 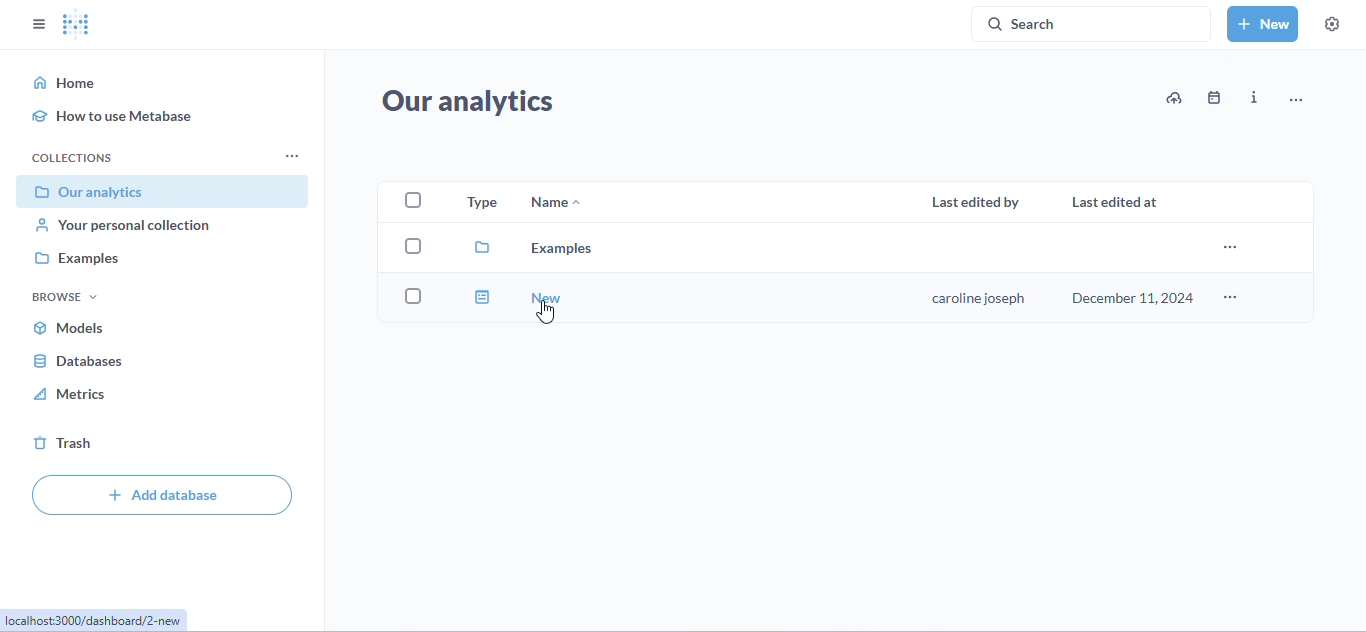 I want to click on models, so click(x=68, y=329).